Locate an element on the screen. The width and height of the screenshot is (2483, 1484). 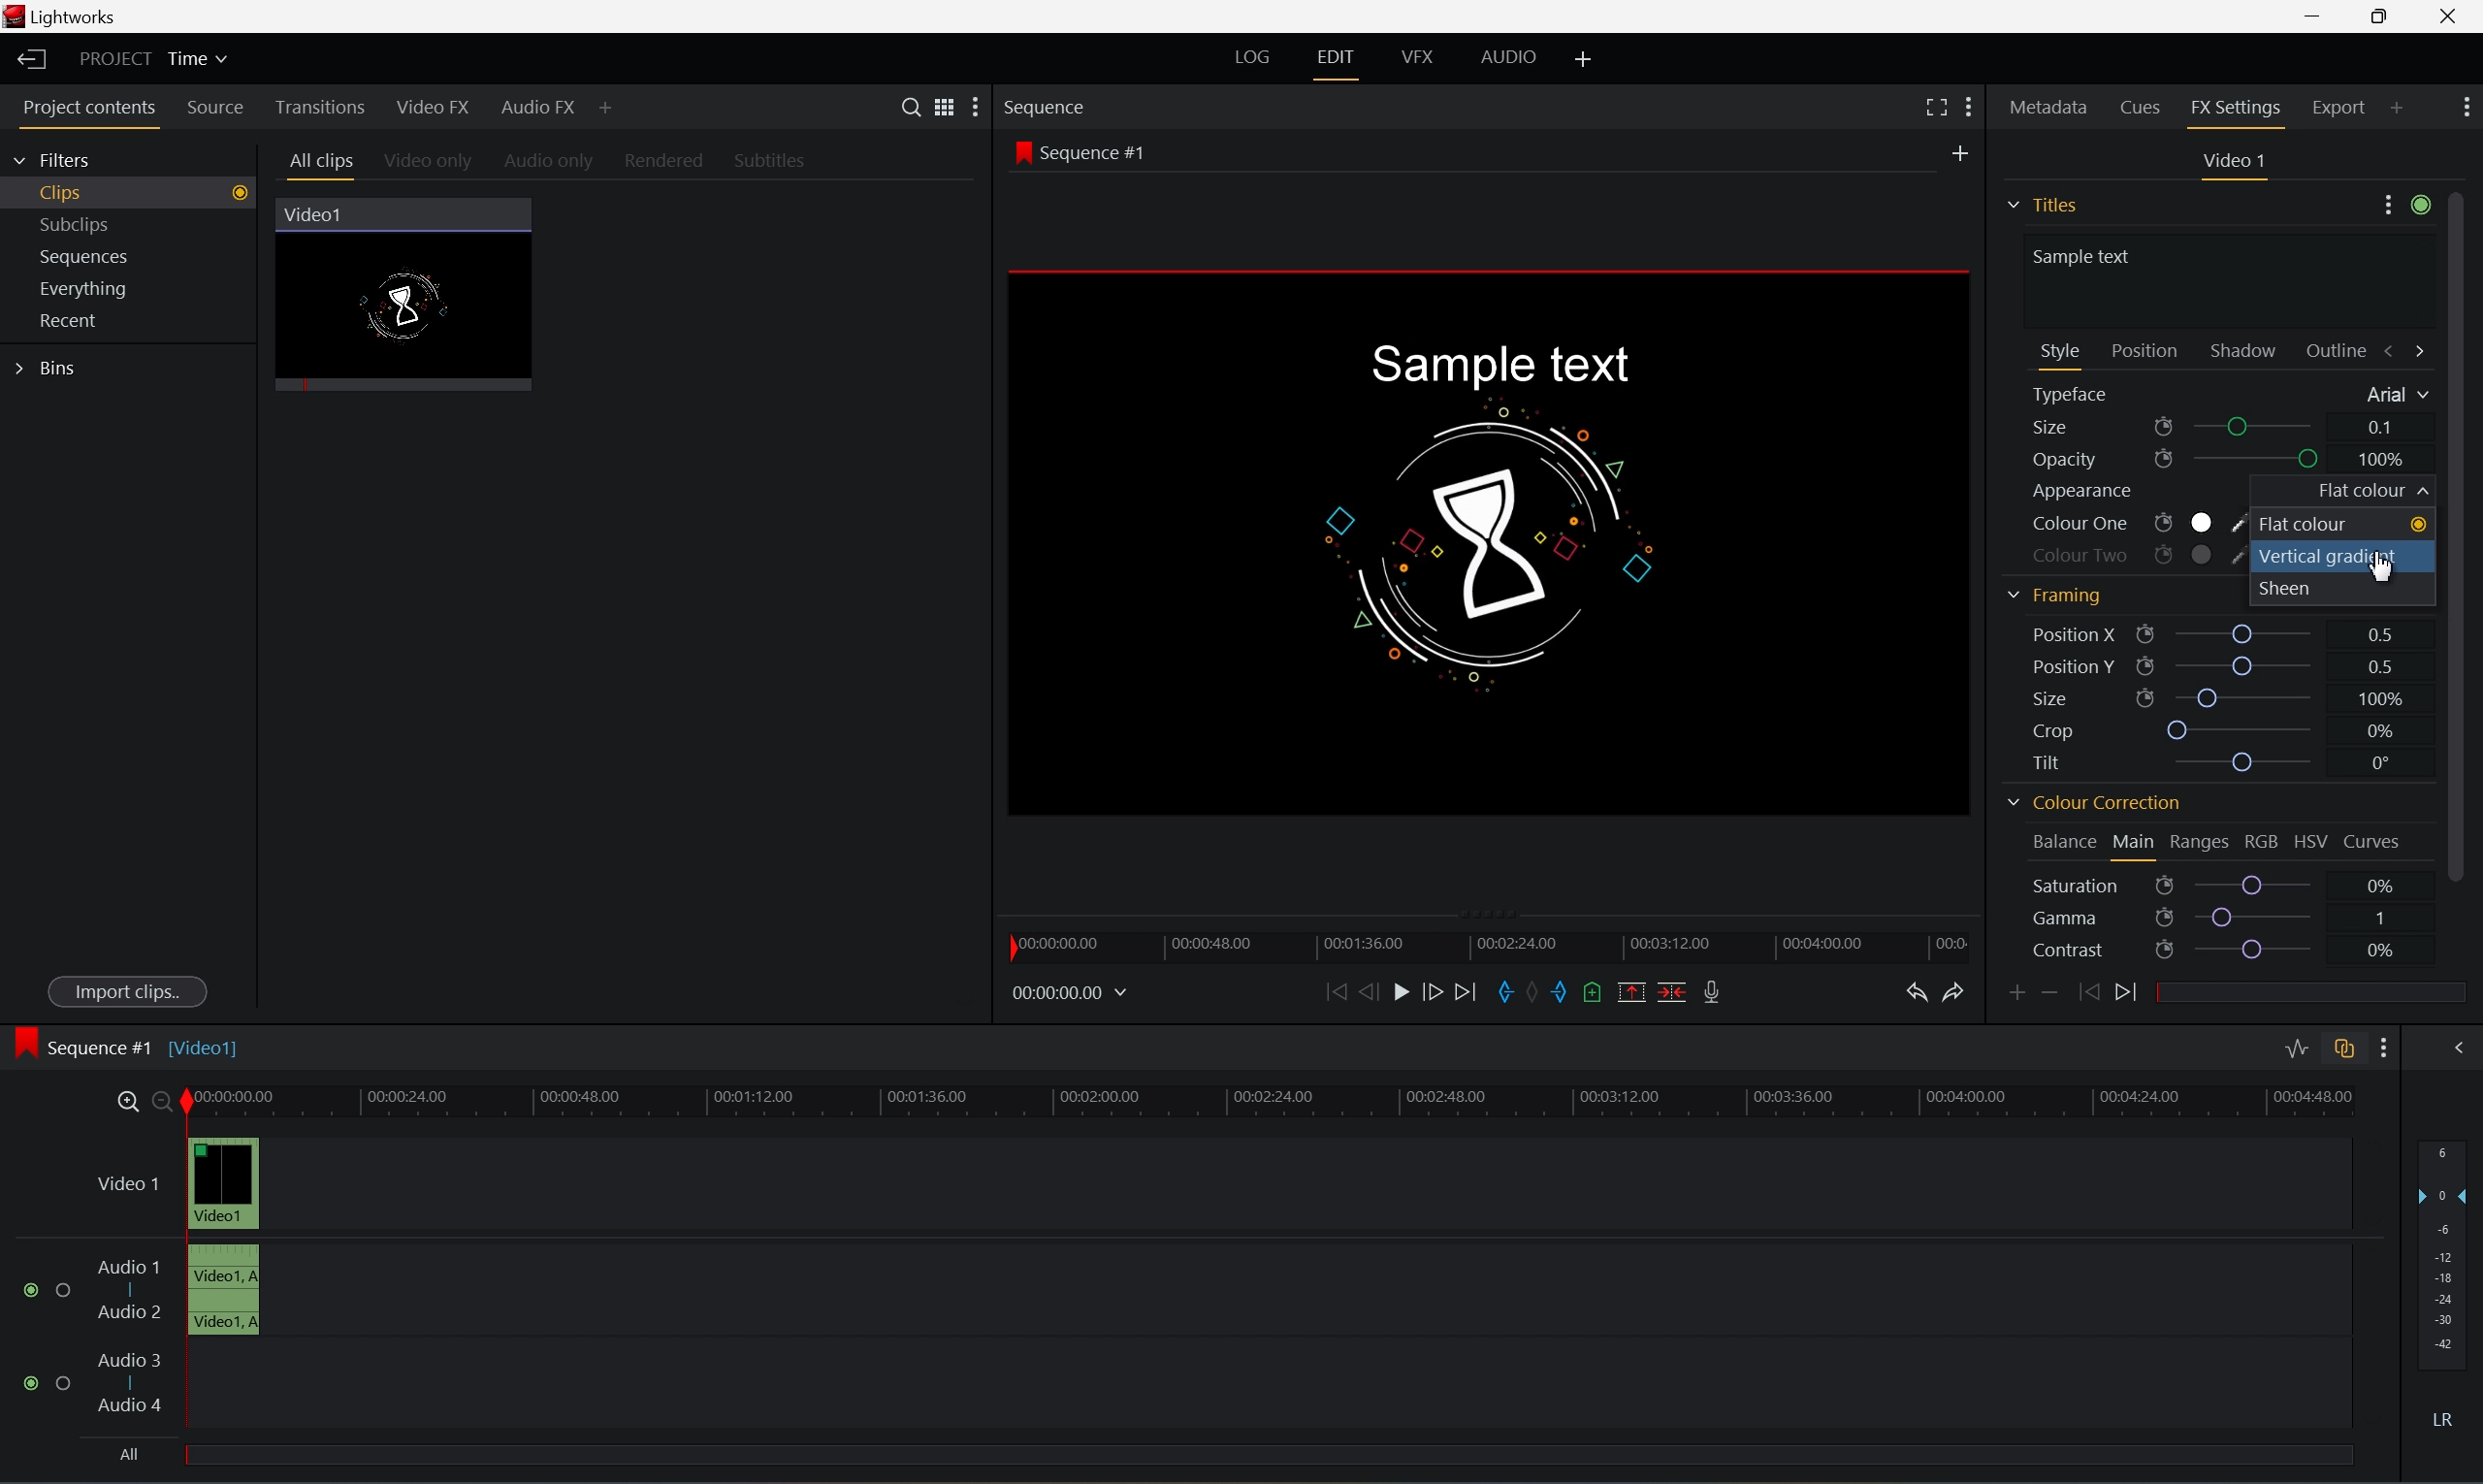
Transitions is located at coordinates (319, 107).